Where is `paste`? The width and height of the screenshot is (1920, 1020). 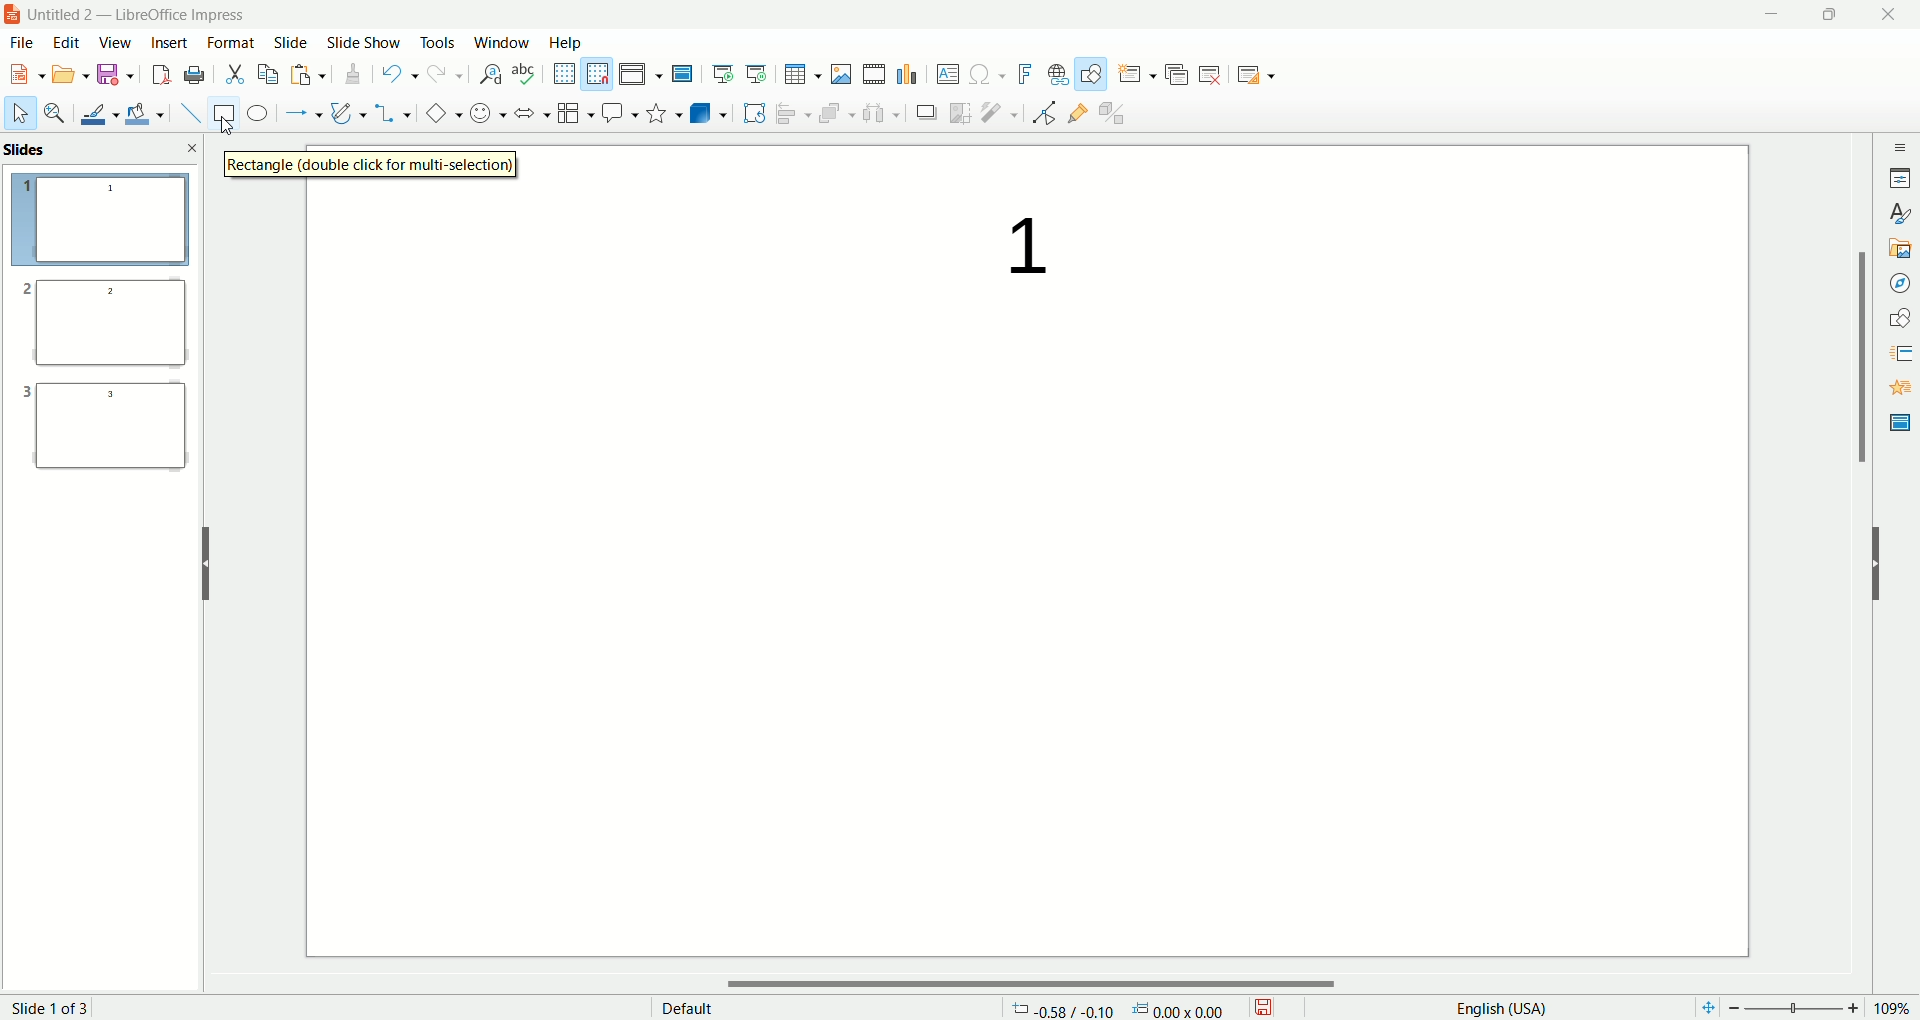 paste is located at coordinates (310, 76).